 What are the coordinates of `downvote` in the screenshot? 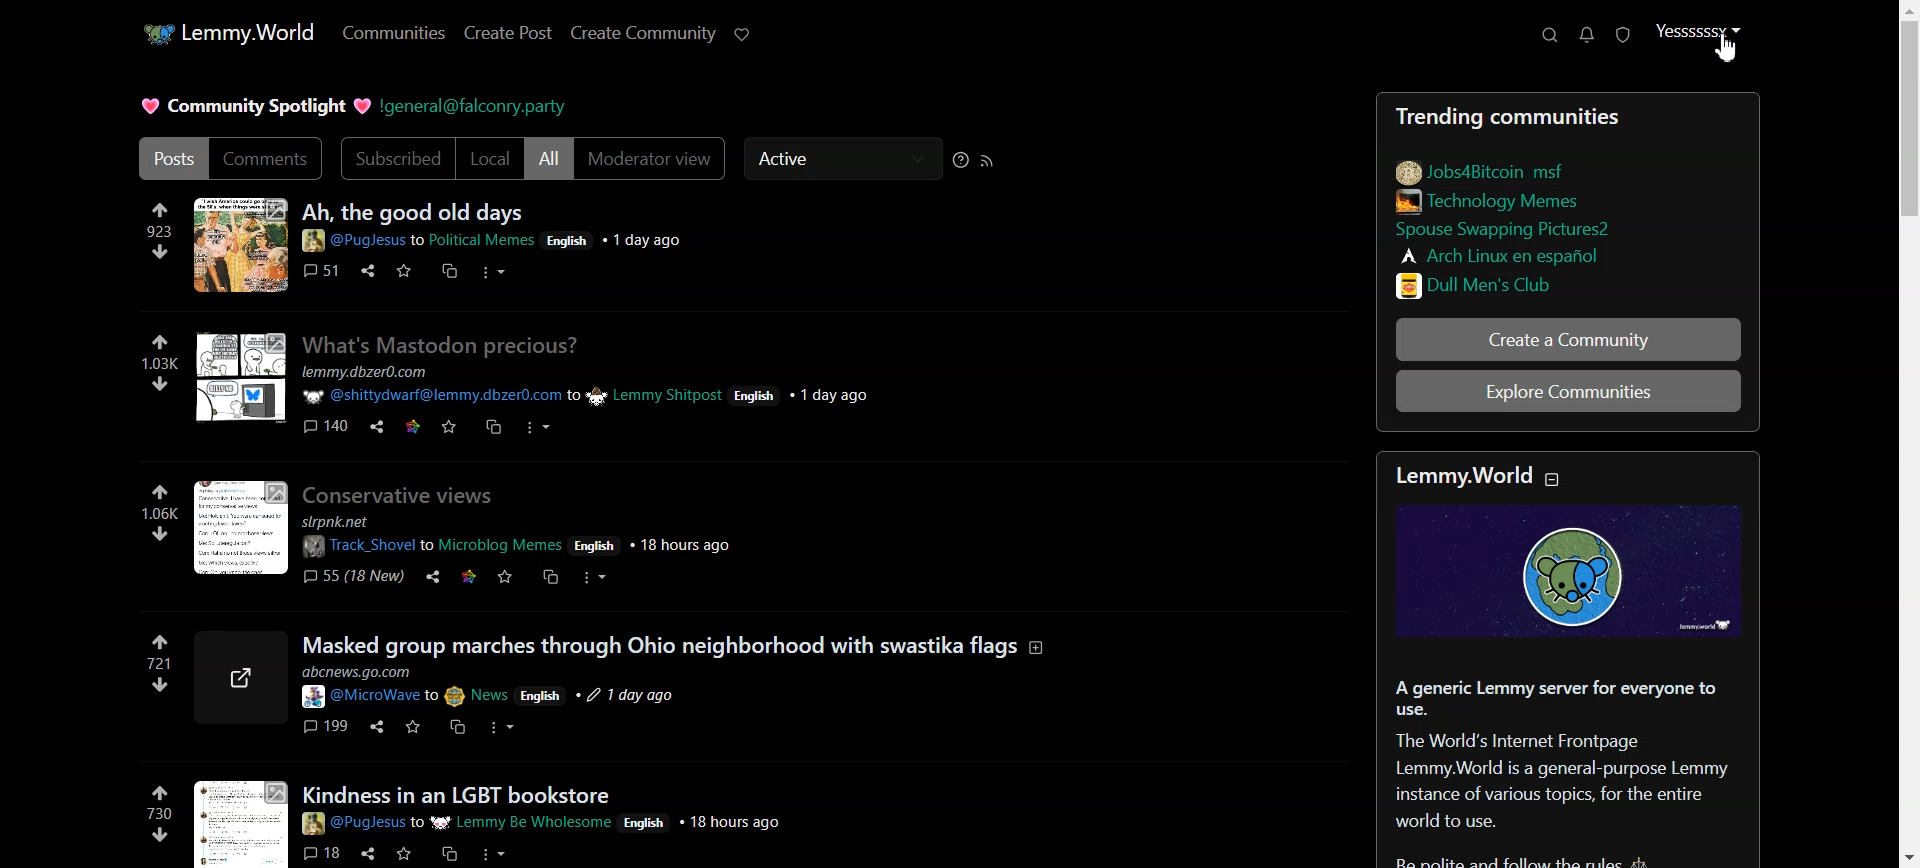 It's located at (160, 534).